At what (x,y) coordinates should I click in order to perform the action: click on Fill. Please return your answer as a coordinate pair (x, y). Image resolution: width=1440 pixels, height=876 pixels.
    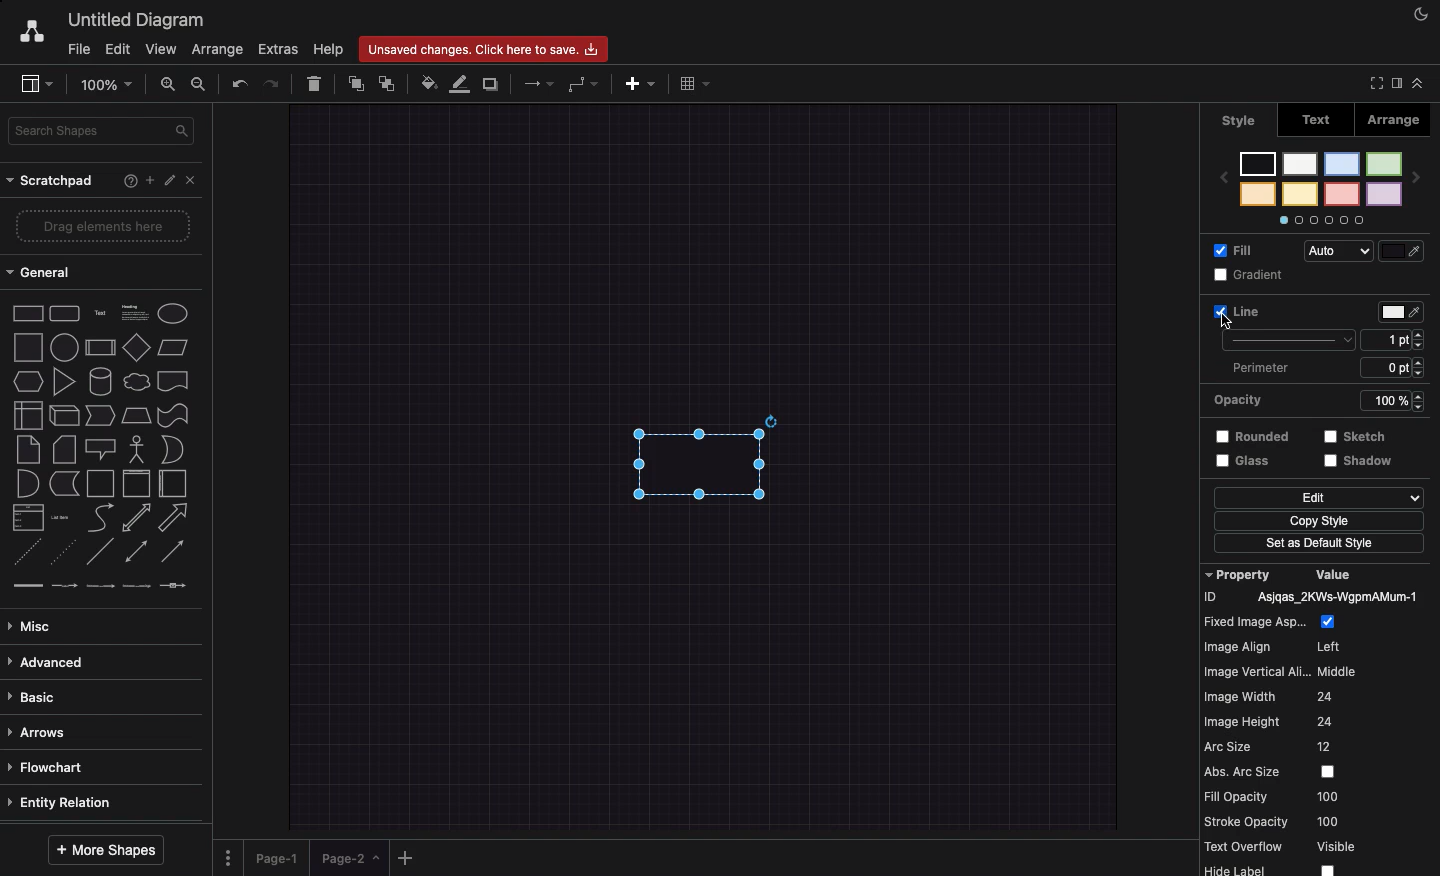
    Looking at the image, I should click on (1238, 249).